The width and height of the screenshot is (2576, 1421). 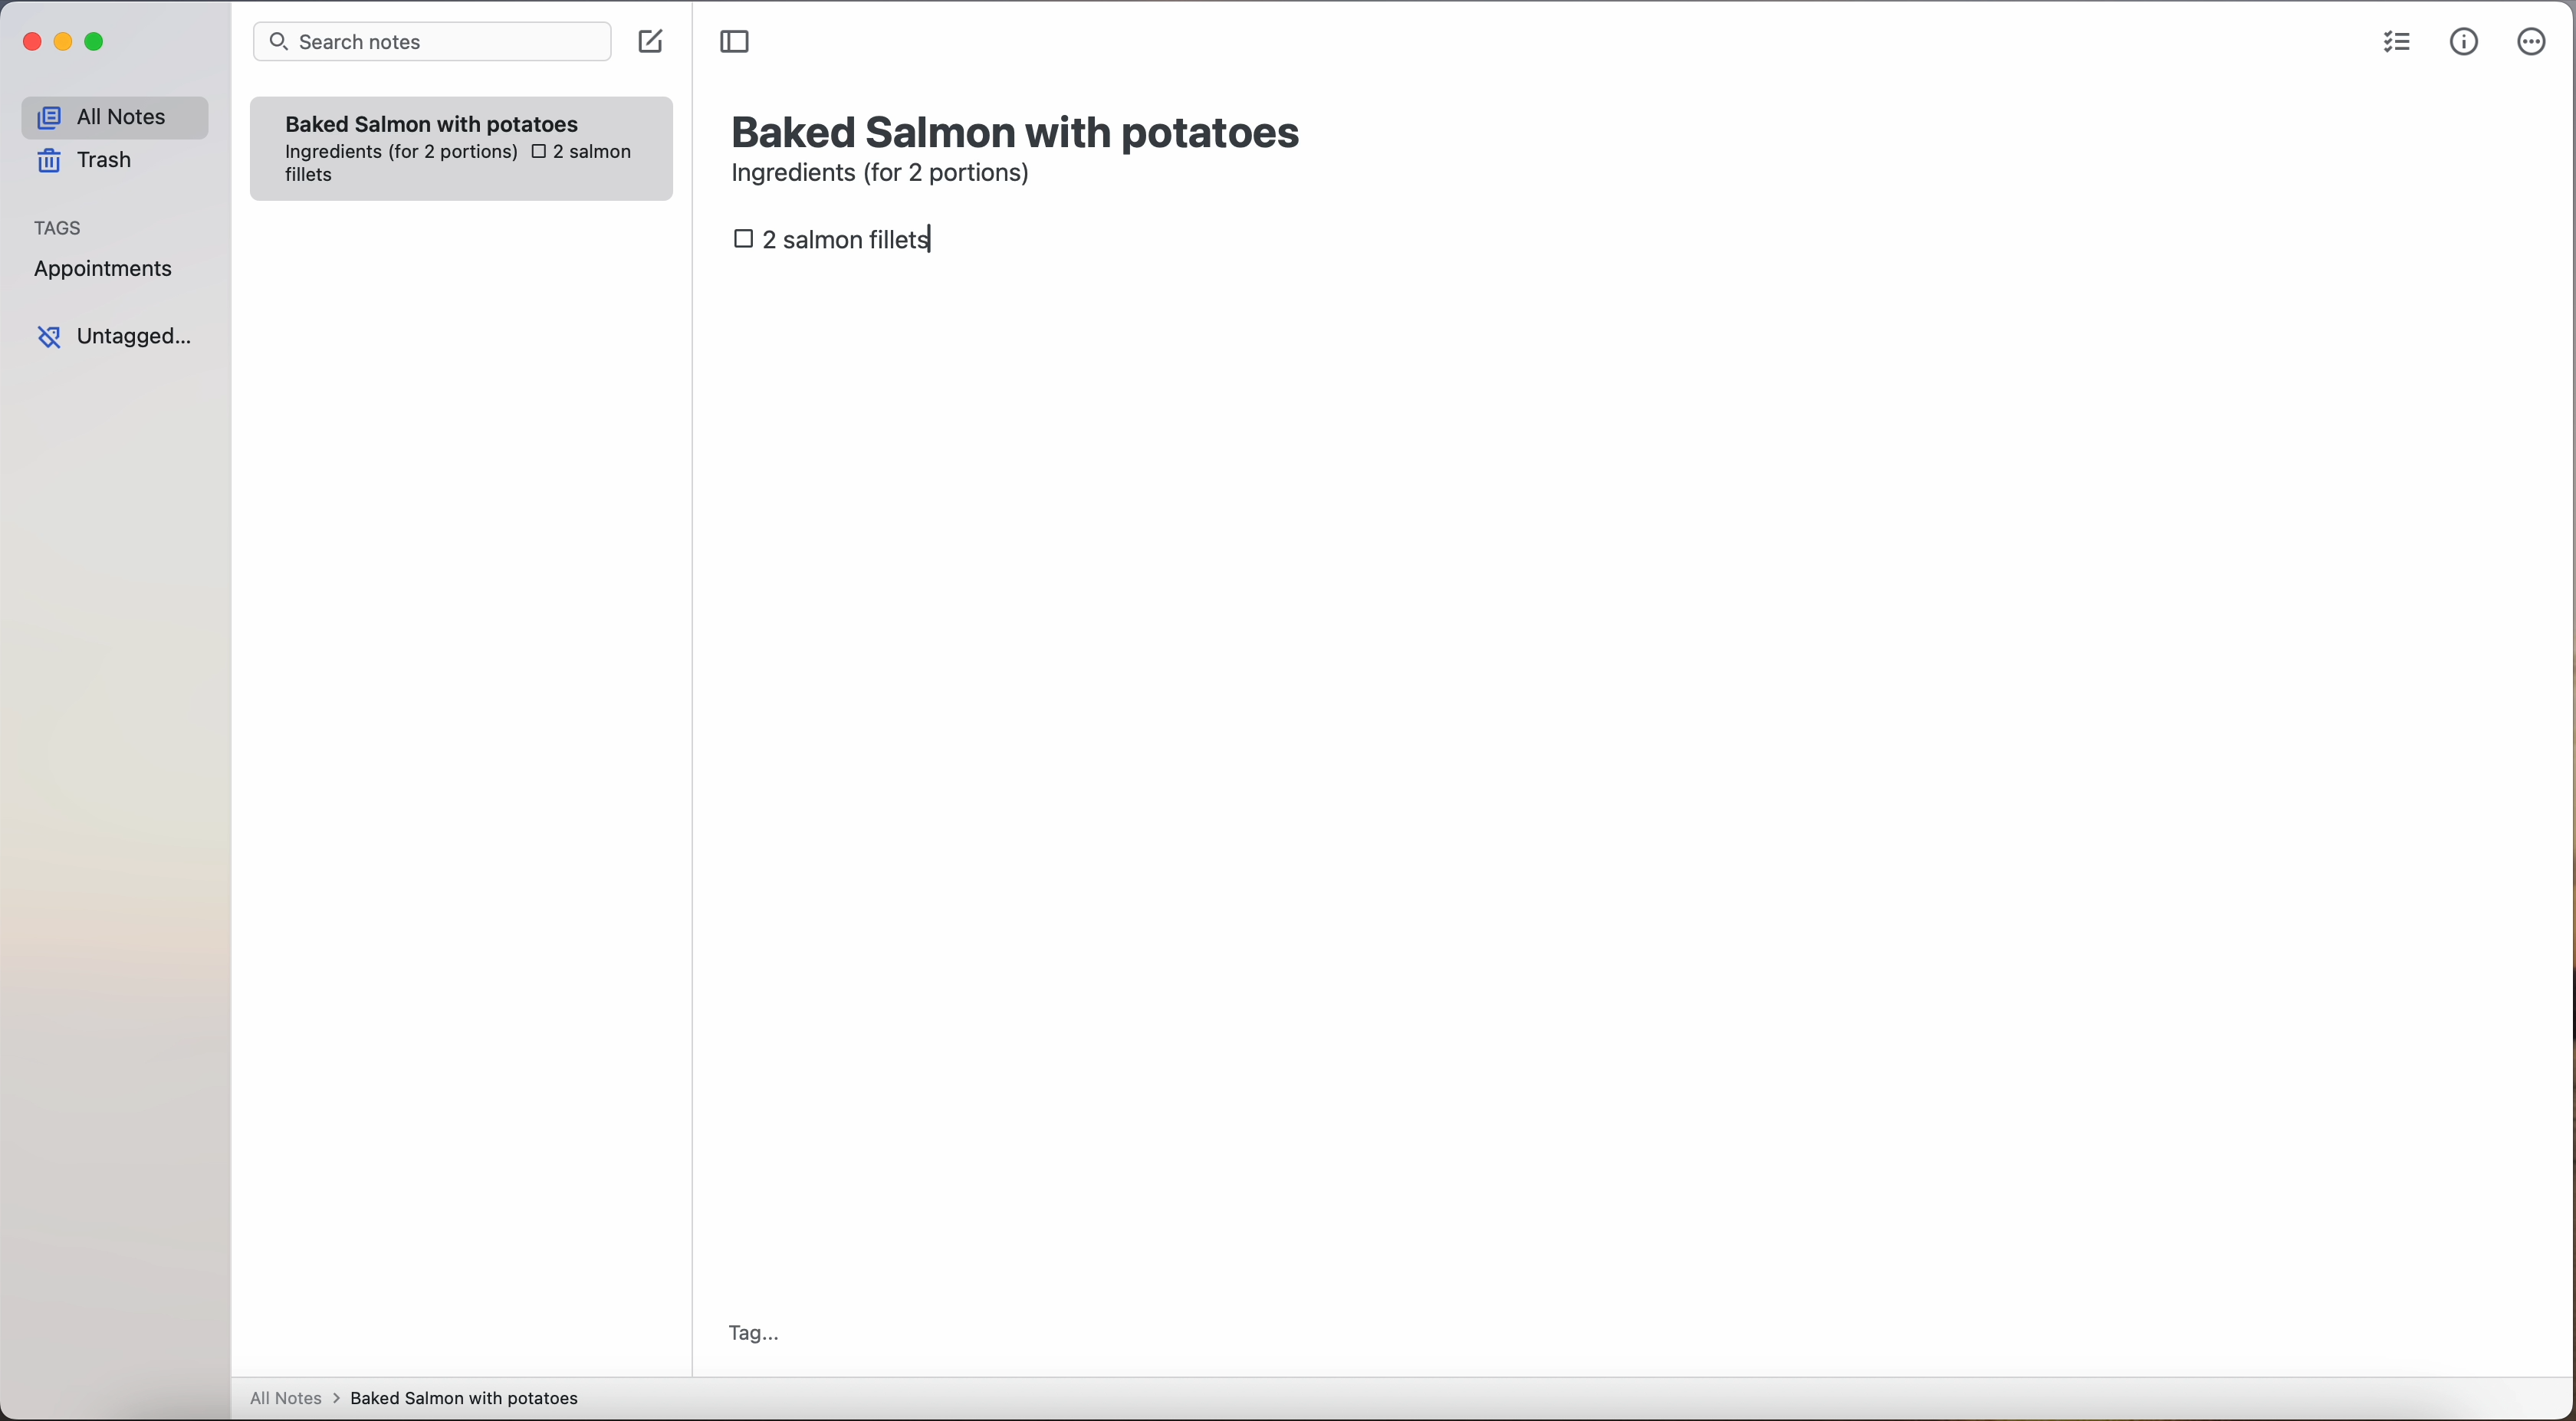 I want to click on maximize, so click(x=98, y=41).